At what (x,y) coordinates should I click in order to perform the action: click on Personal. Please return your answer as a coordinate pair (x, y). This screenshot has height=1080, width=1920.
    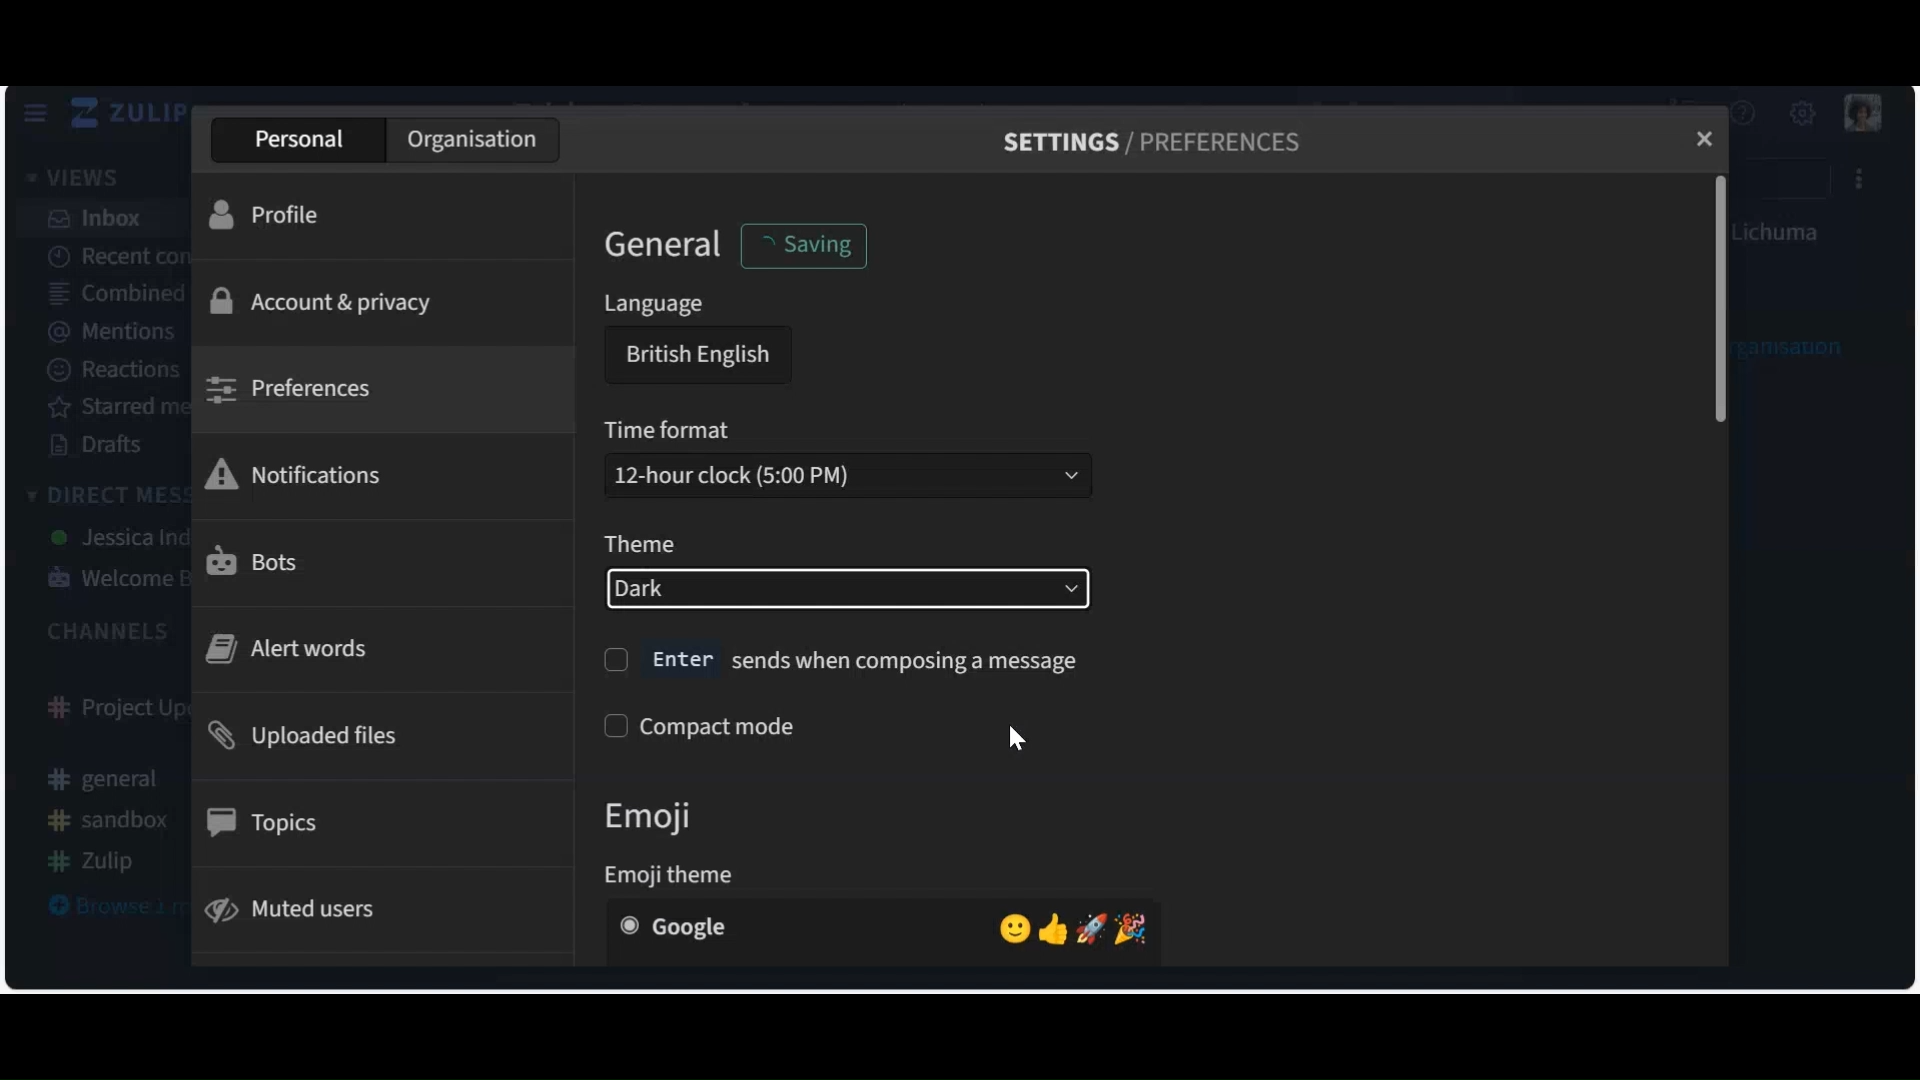
    Looking at the image, I should click on (298, 141).